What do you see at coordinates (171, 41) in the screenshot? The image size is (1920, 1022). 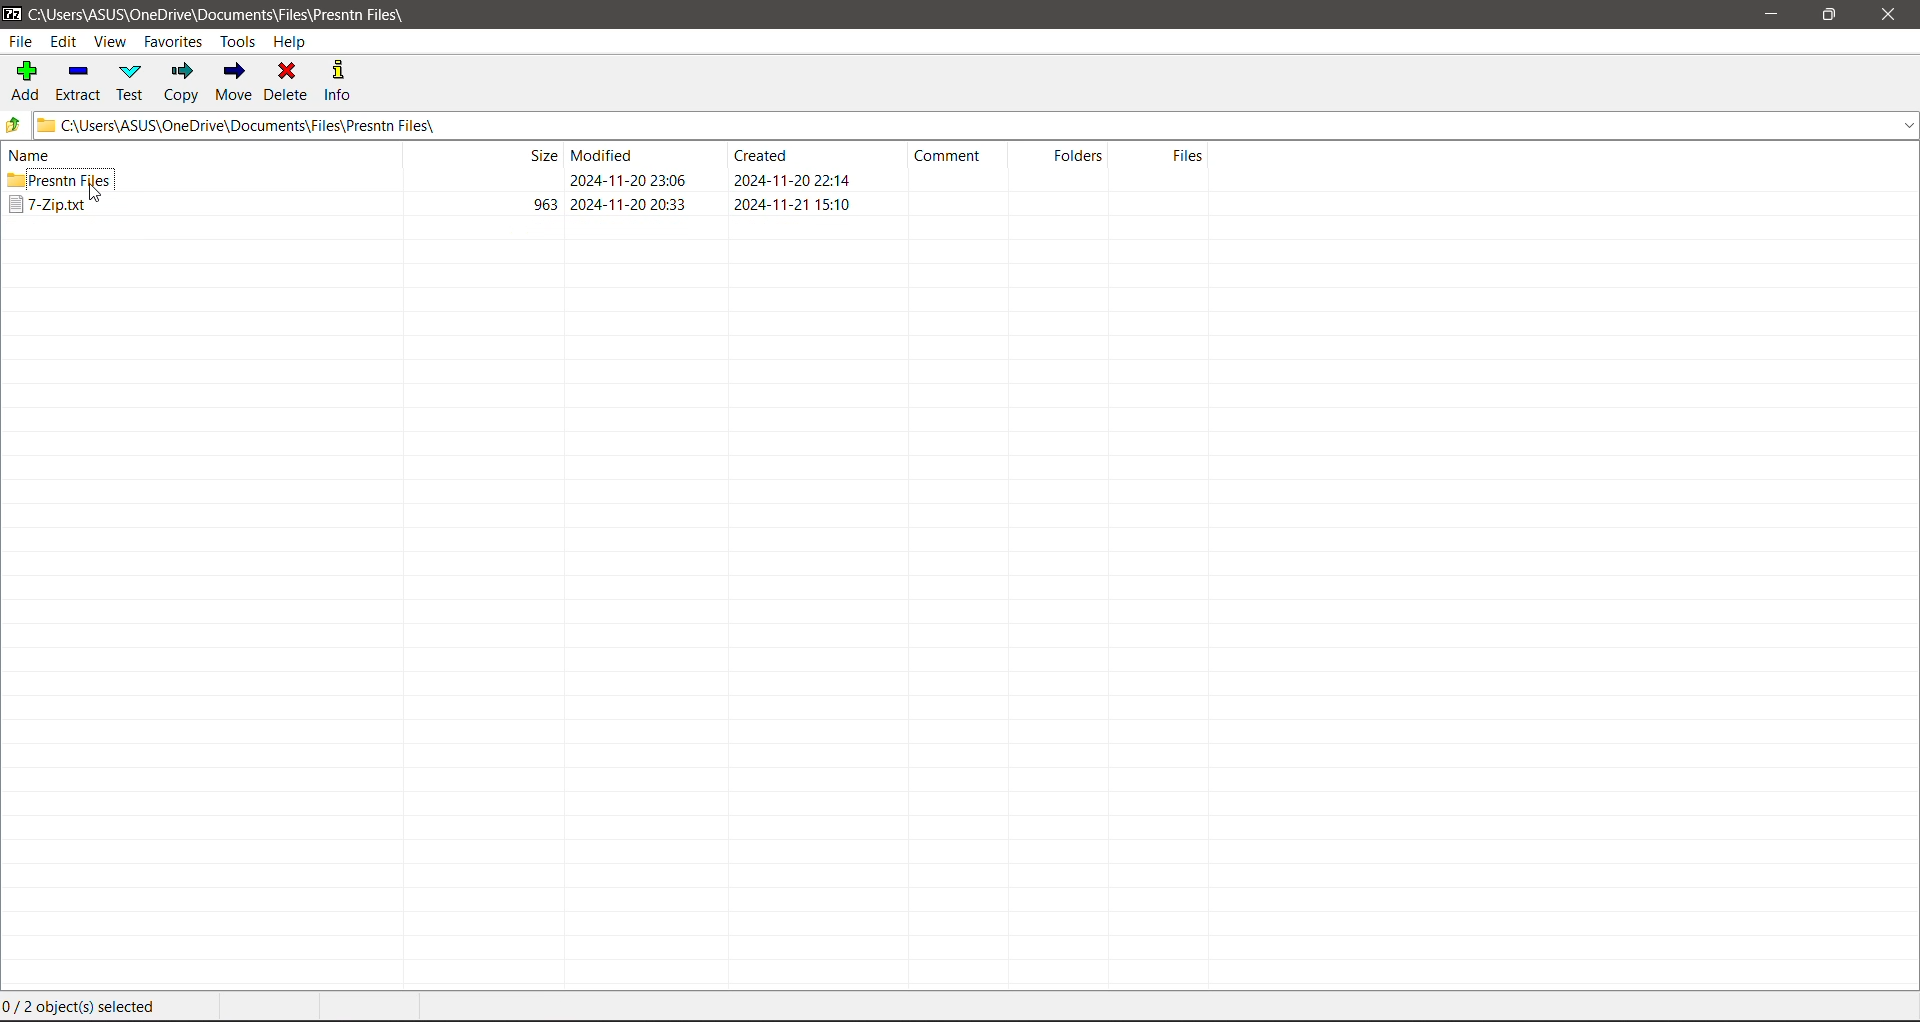 I see `Favorites` at bounding box center [171, 41].